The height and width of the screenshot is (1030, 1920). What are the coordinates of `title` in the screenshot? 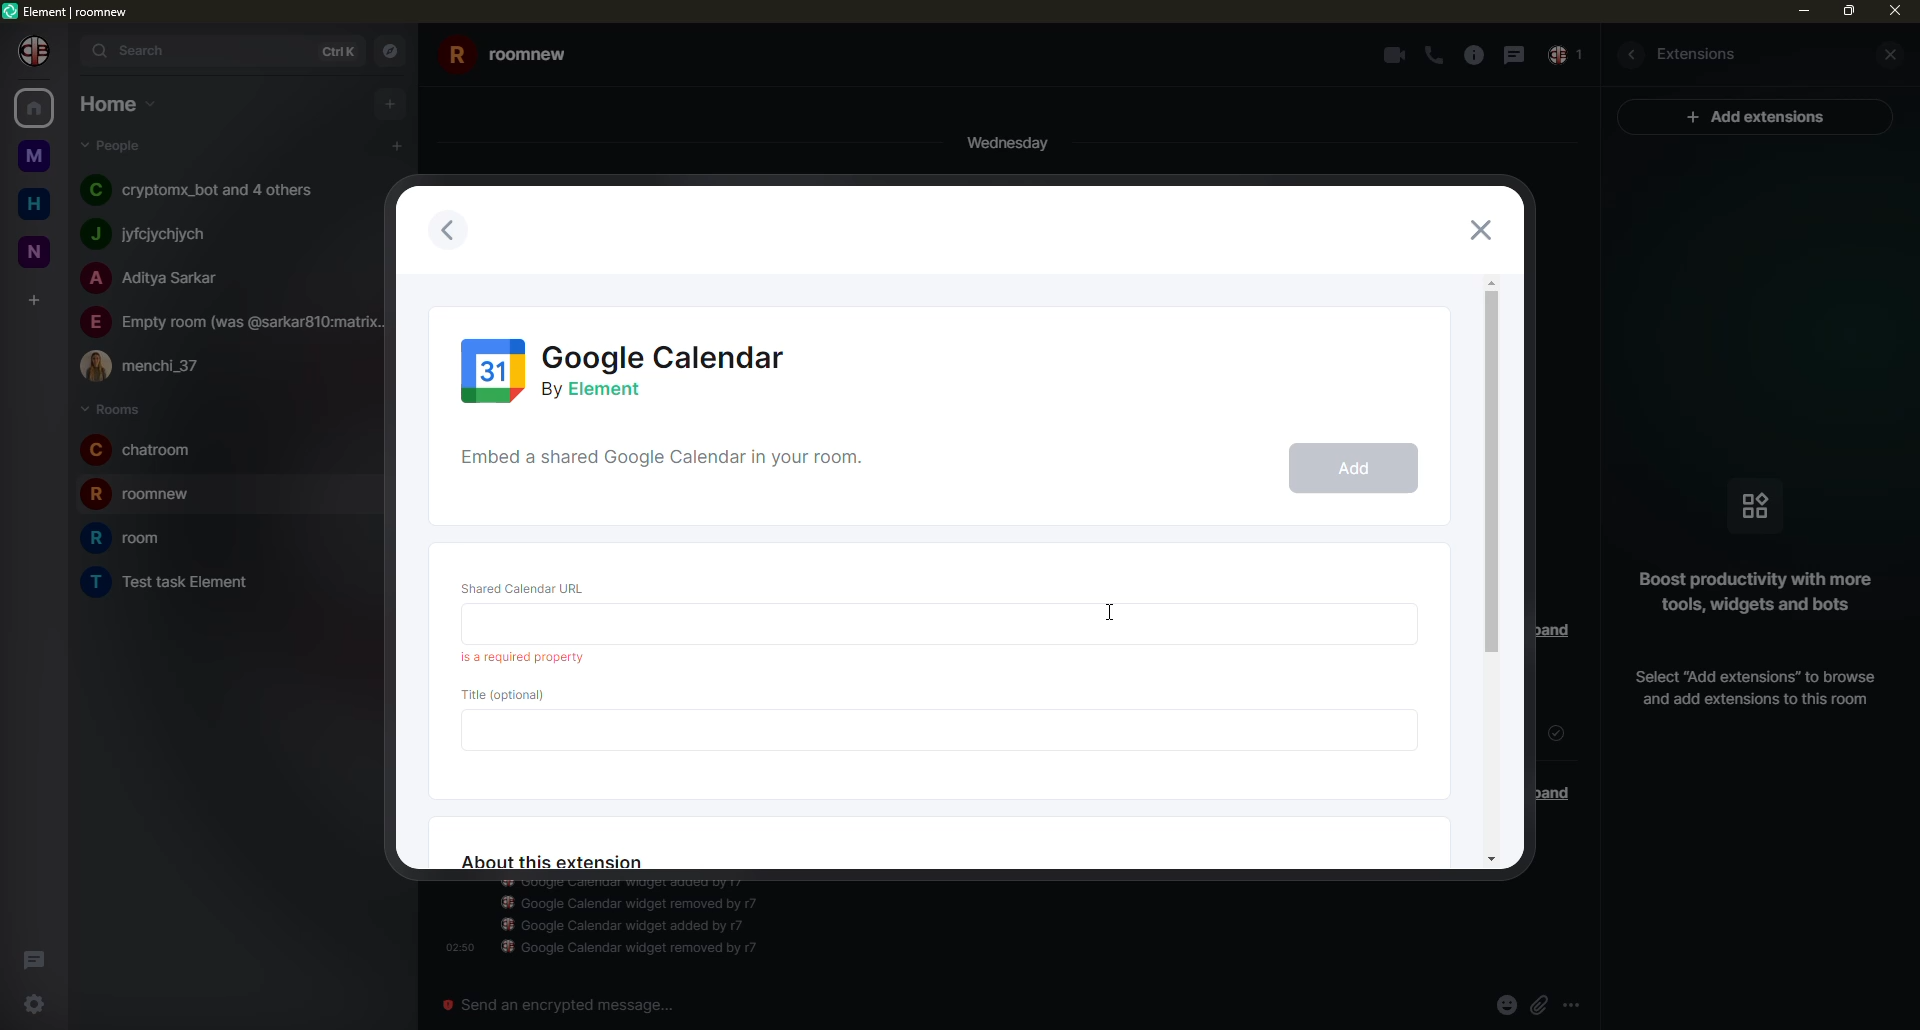 It's located at (511, 694).